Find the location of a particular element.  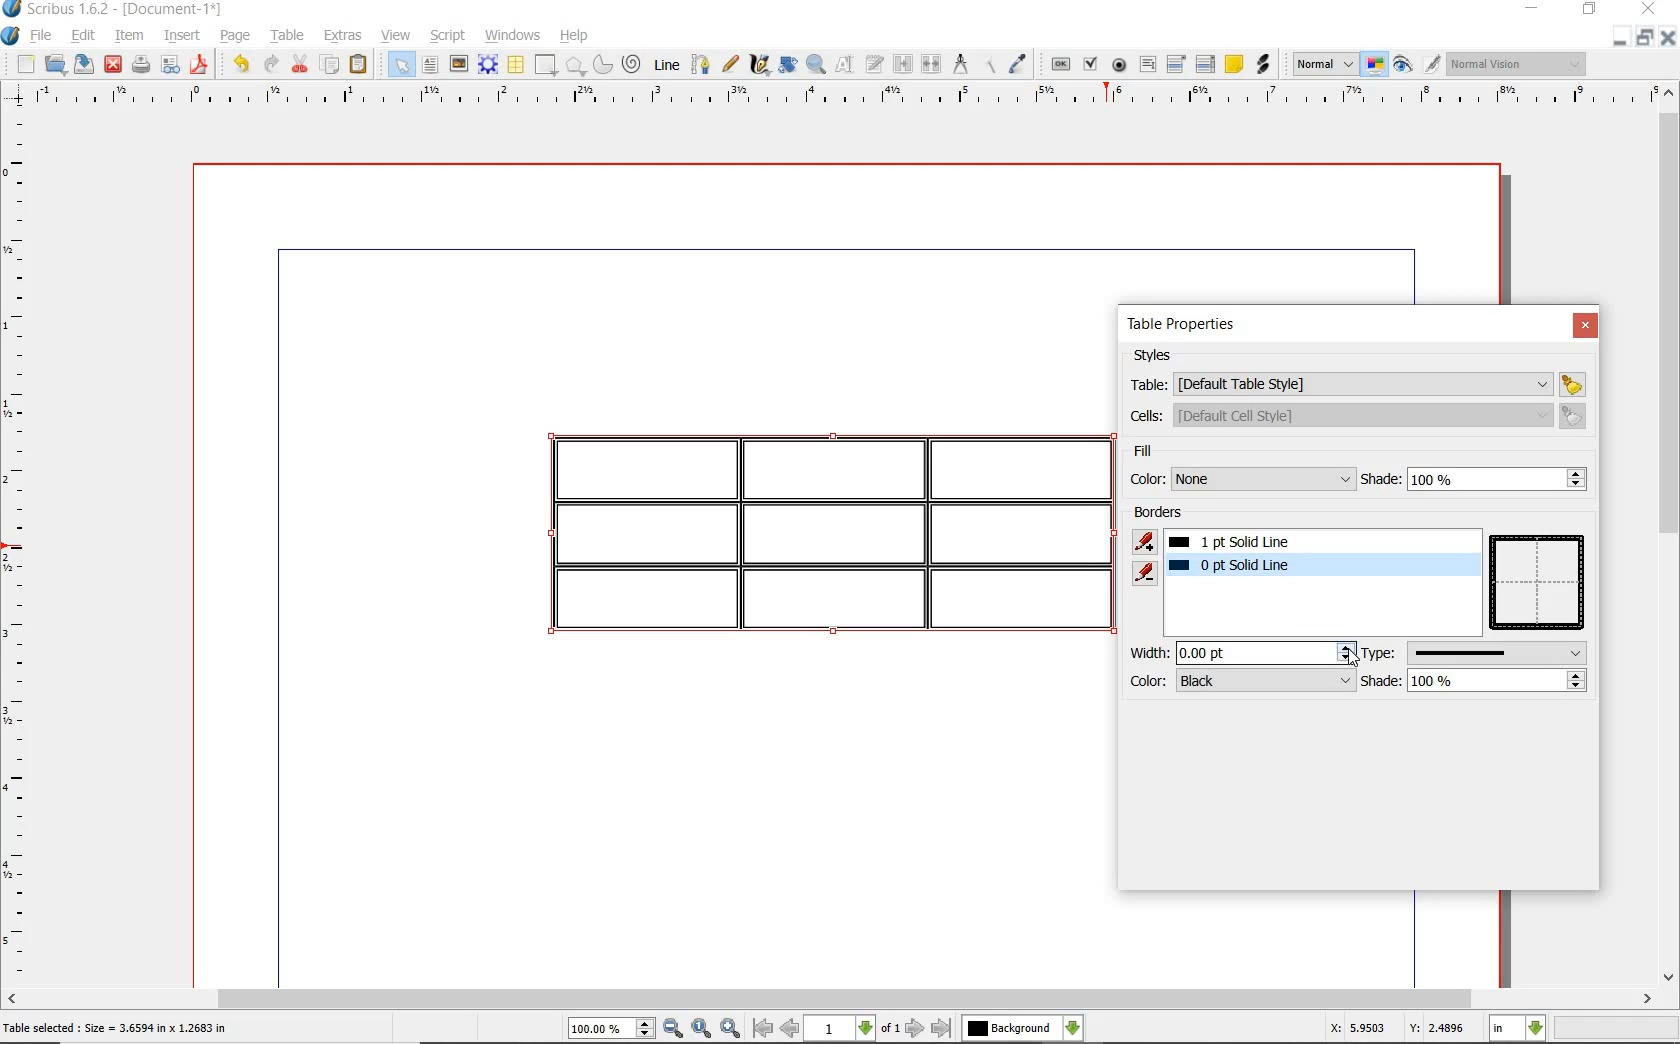

pdf text field is located at coordinates (1147, 65).